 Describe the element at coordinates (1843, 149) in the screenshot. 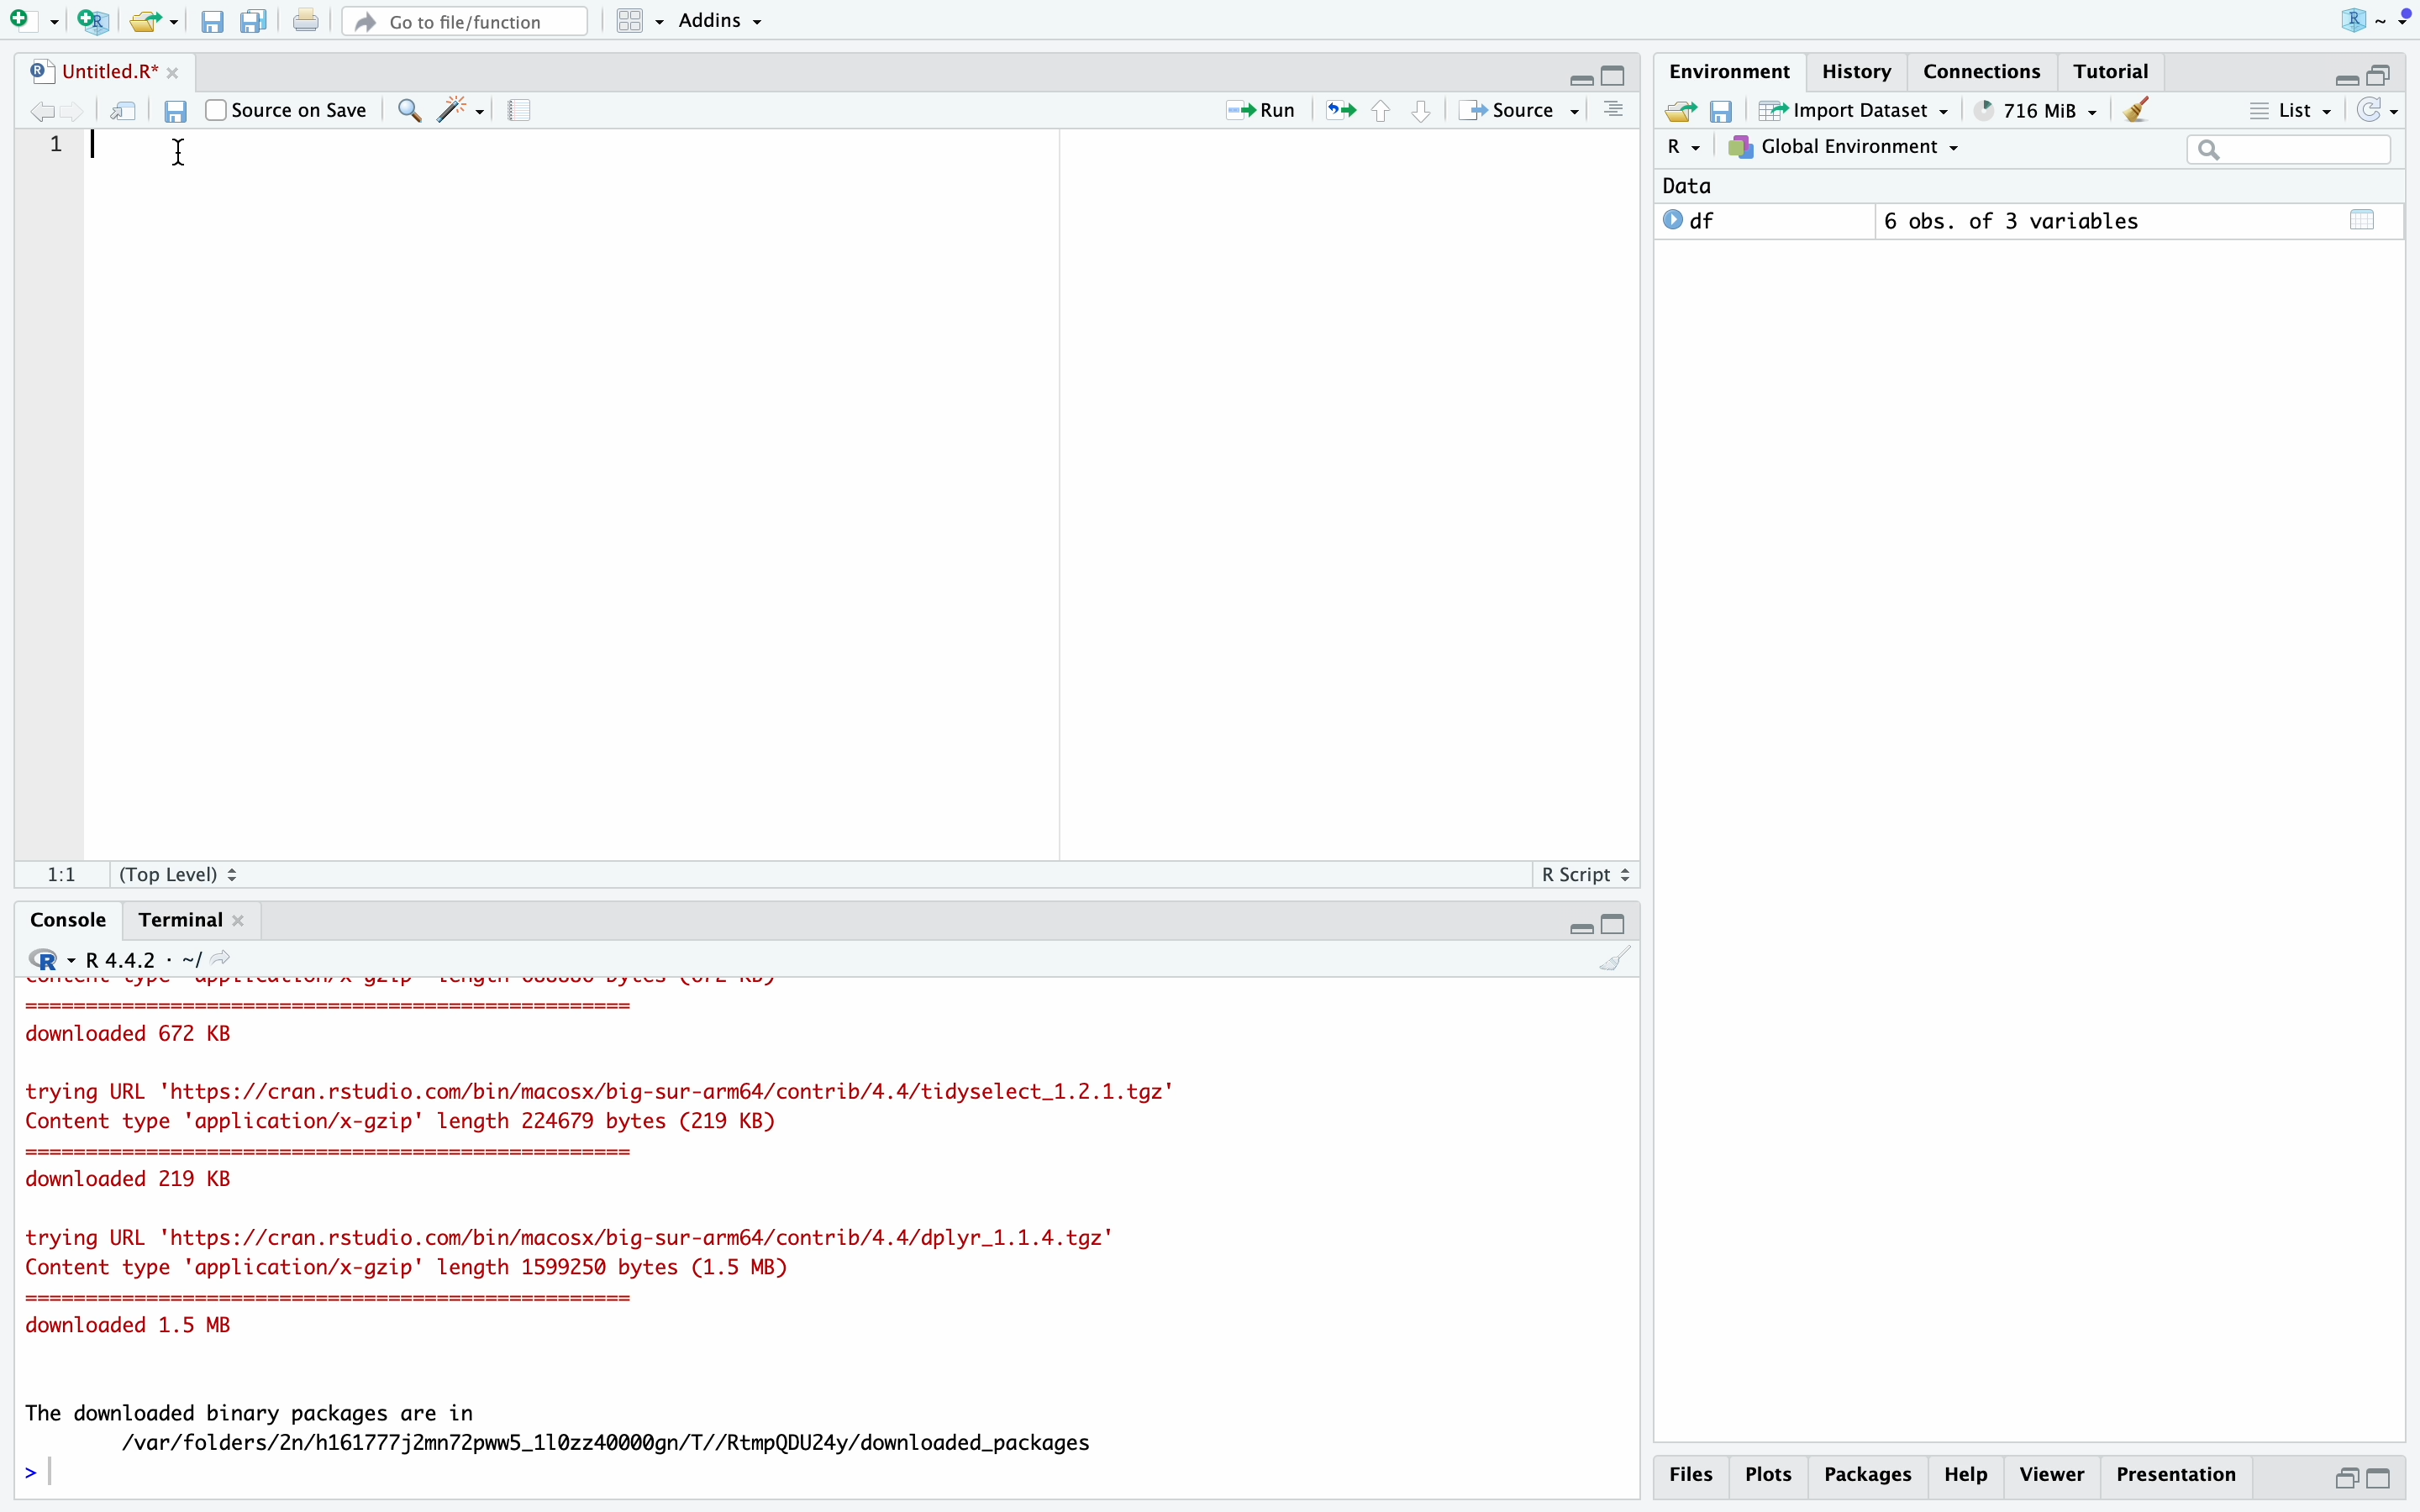

I see `Global Environment` at that location.